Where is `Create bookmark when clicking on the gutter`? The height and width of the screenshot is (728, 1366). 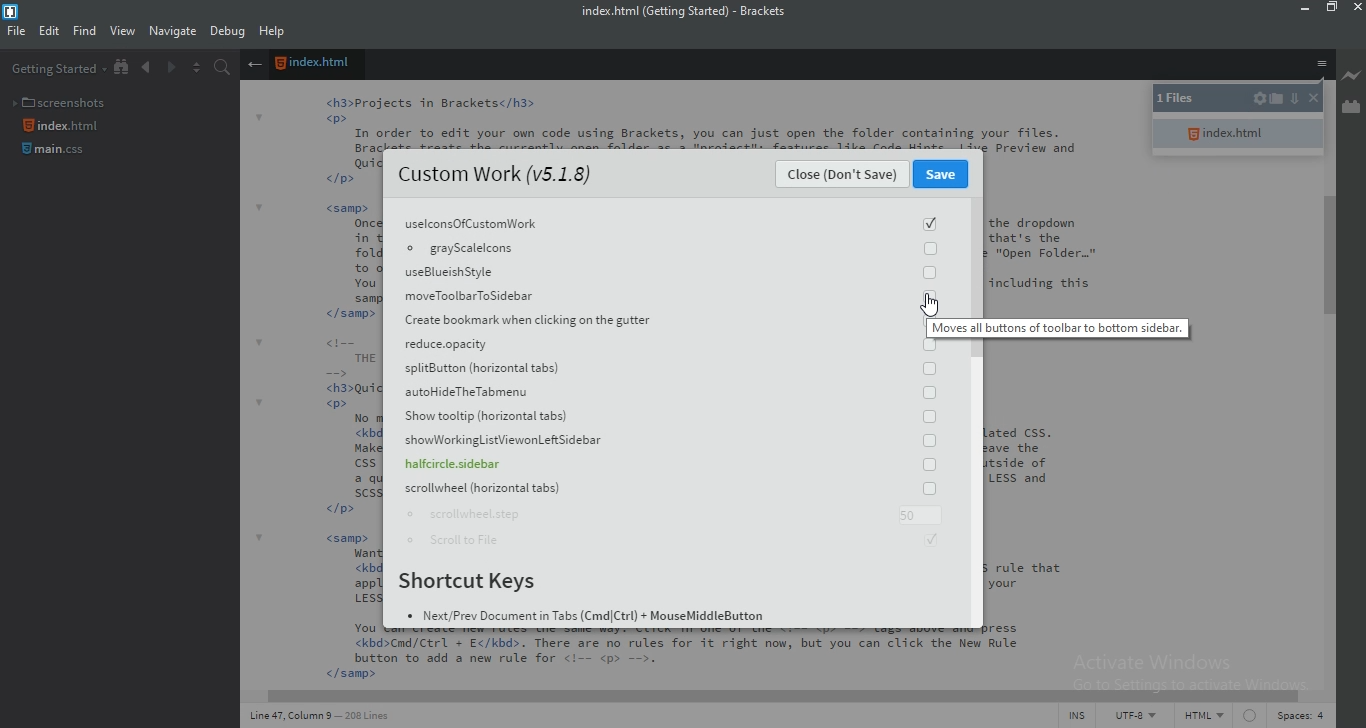 Create bookmark when clicking on the gutter is located at coordinates (670, 321).